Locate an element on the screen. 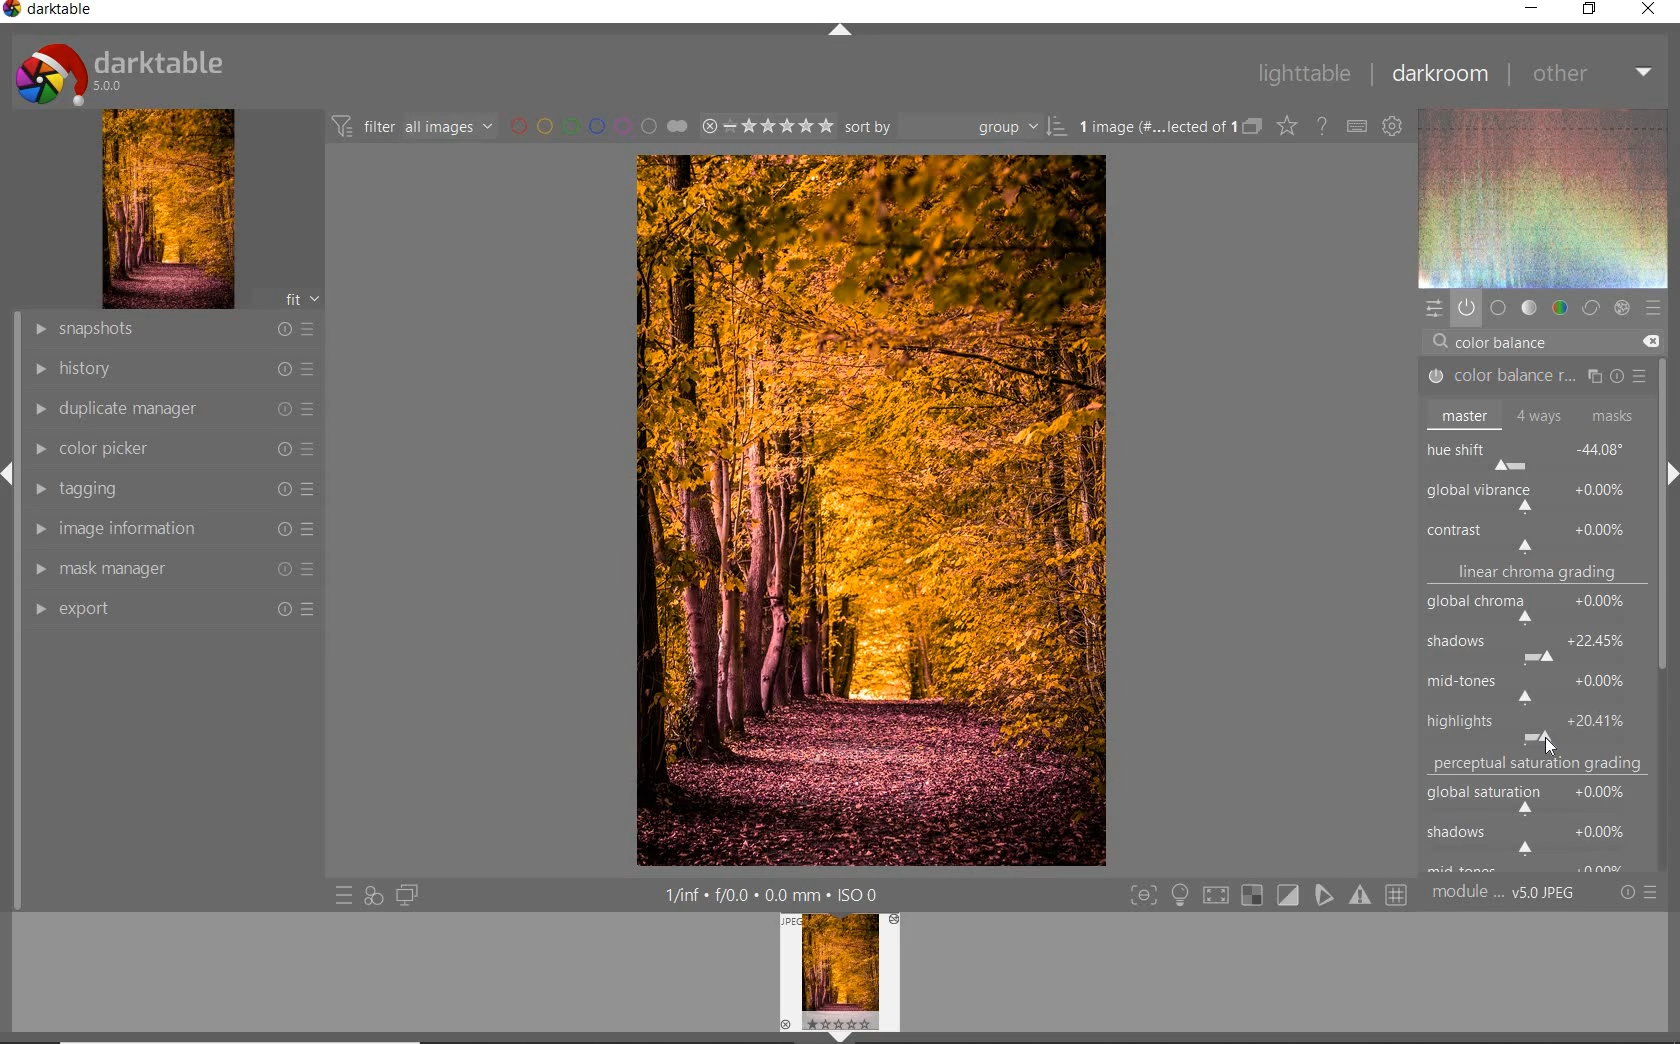  show global preference is located at coordinates (1394, 128).